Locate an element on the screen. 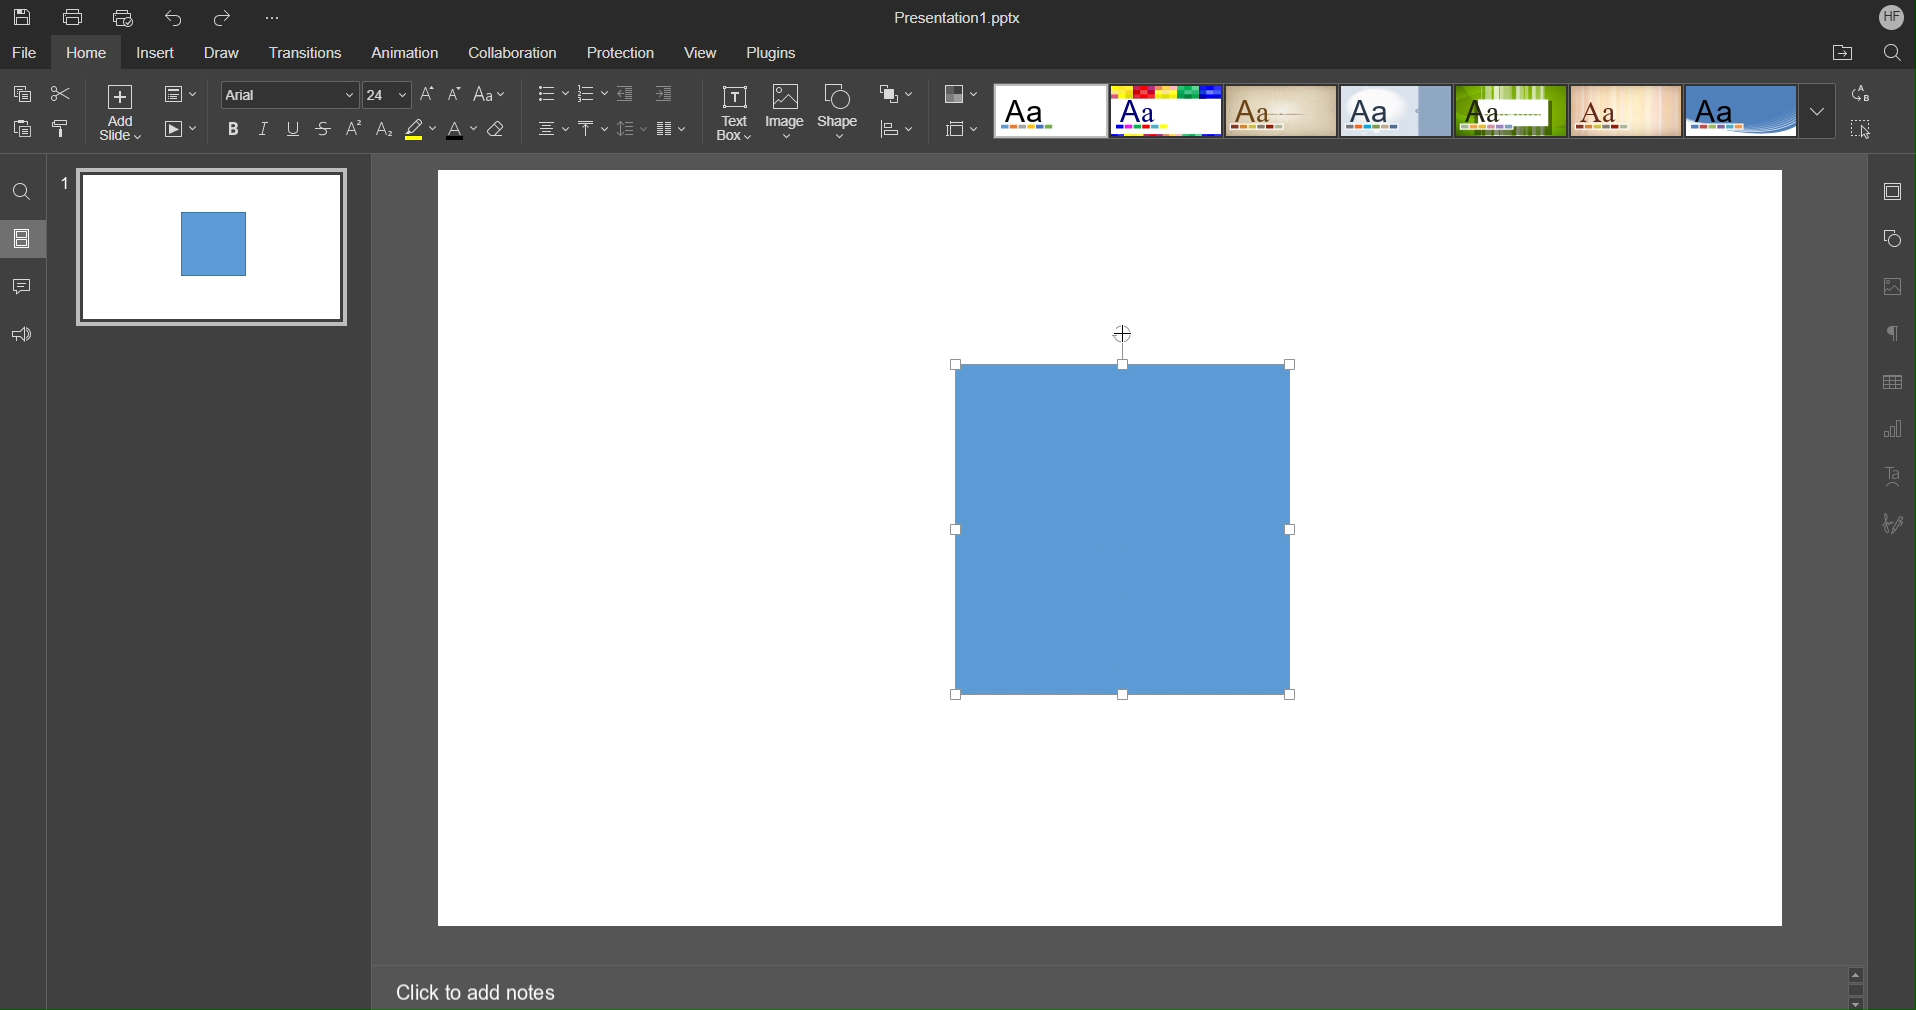 The height and width of the screenshot is (1010, 1916). Presentation Template is located at coordinates (1406, 113).